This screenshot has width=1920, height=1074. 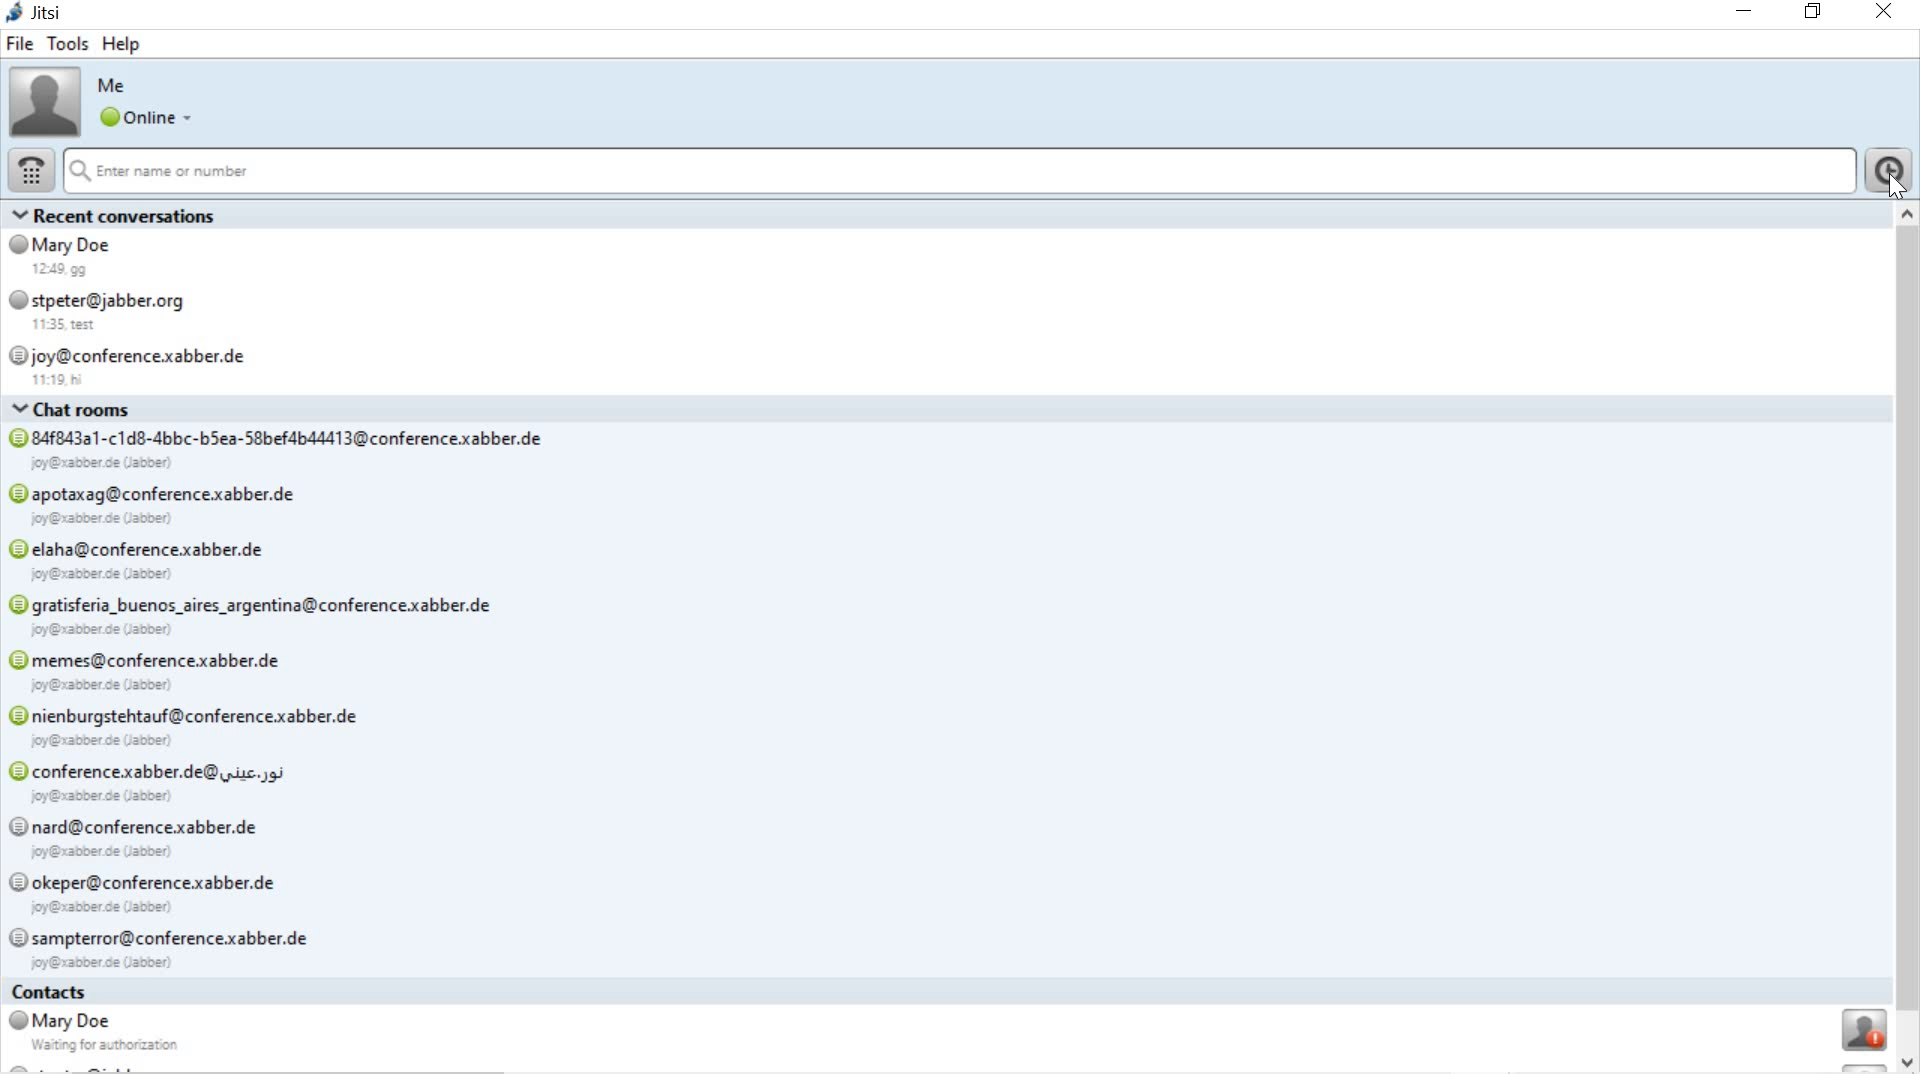 What do you see at coordinates (42, 102) in the screenshot?
I see `account picture` at bounding box center [42, 102].